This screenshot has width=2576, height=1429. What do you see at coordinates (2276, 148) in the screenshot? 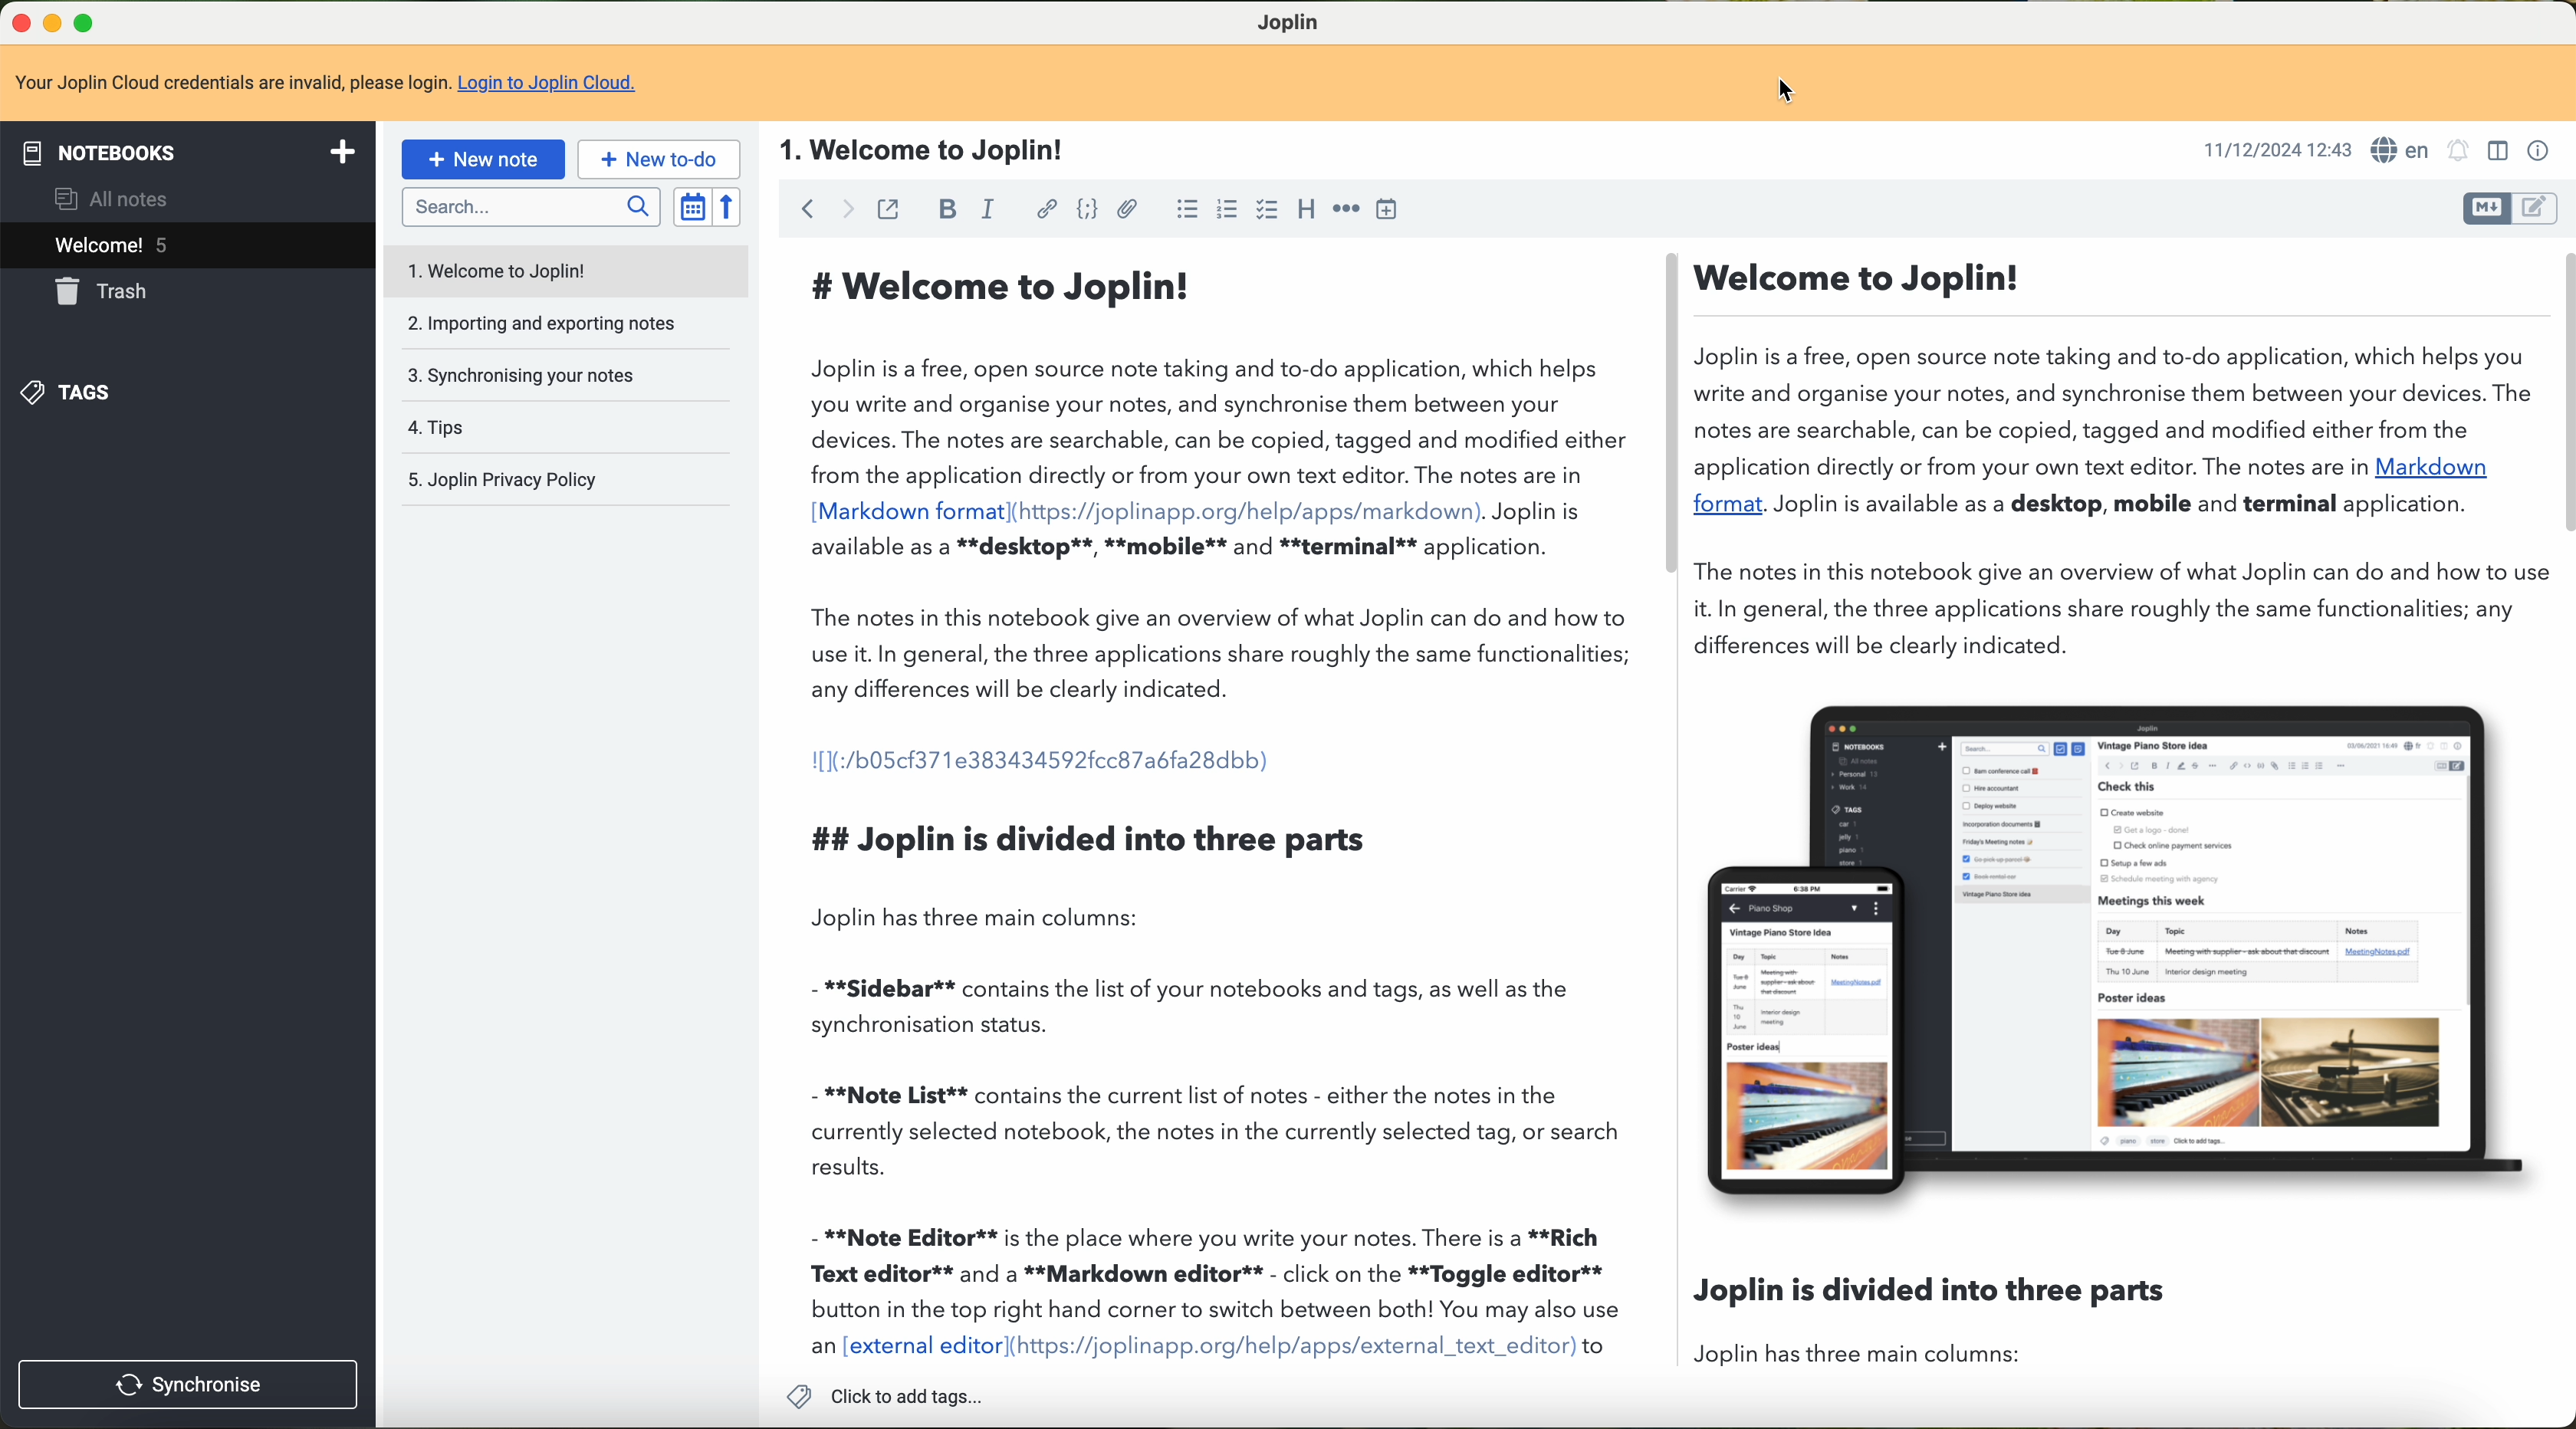
I see `11/12/2024 12:43` at bounding box center [2276, 148].